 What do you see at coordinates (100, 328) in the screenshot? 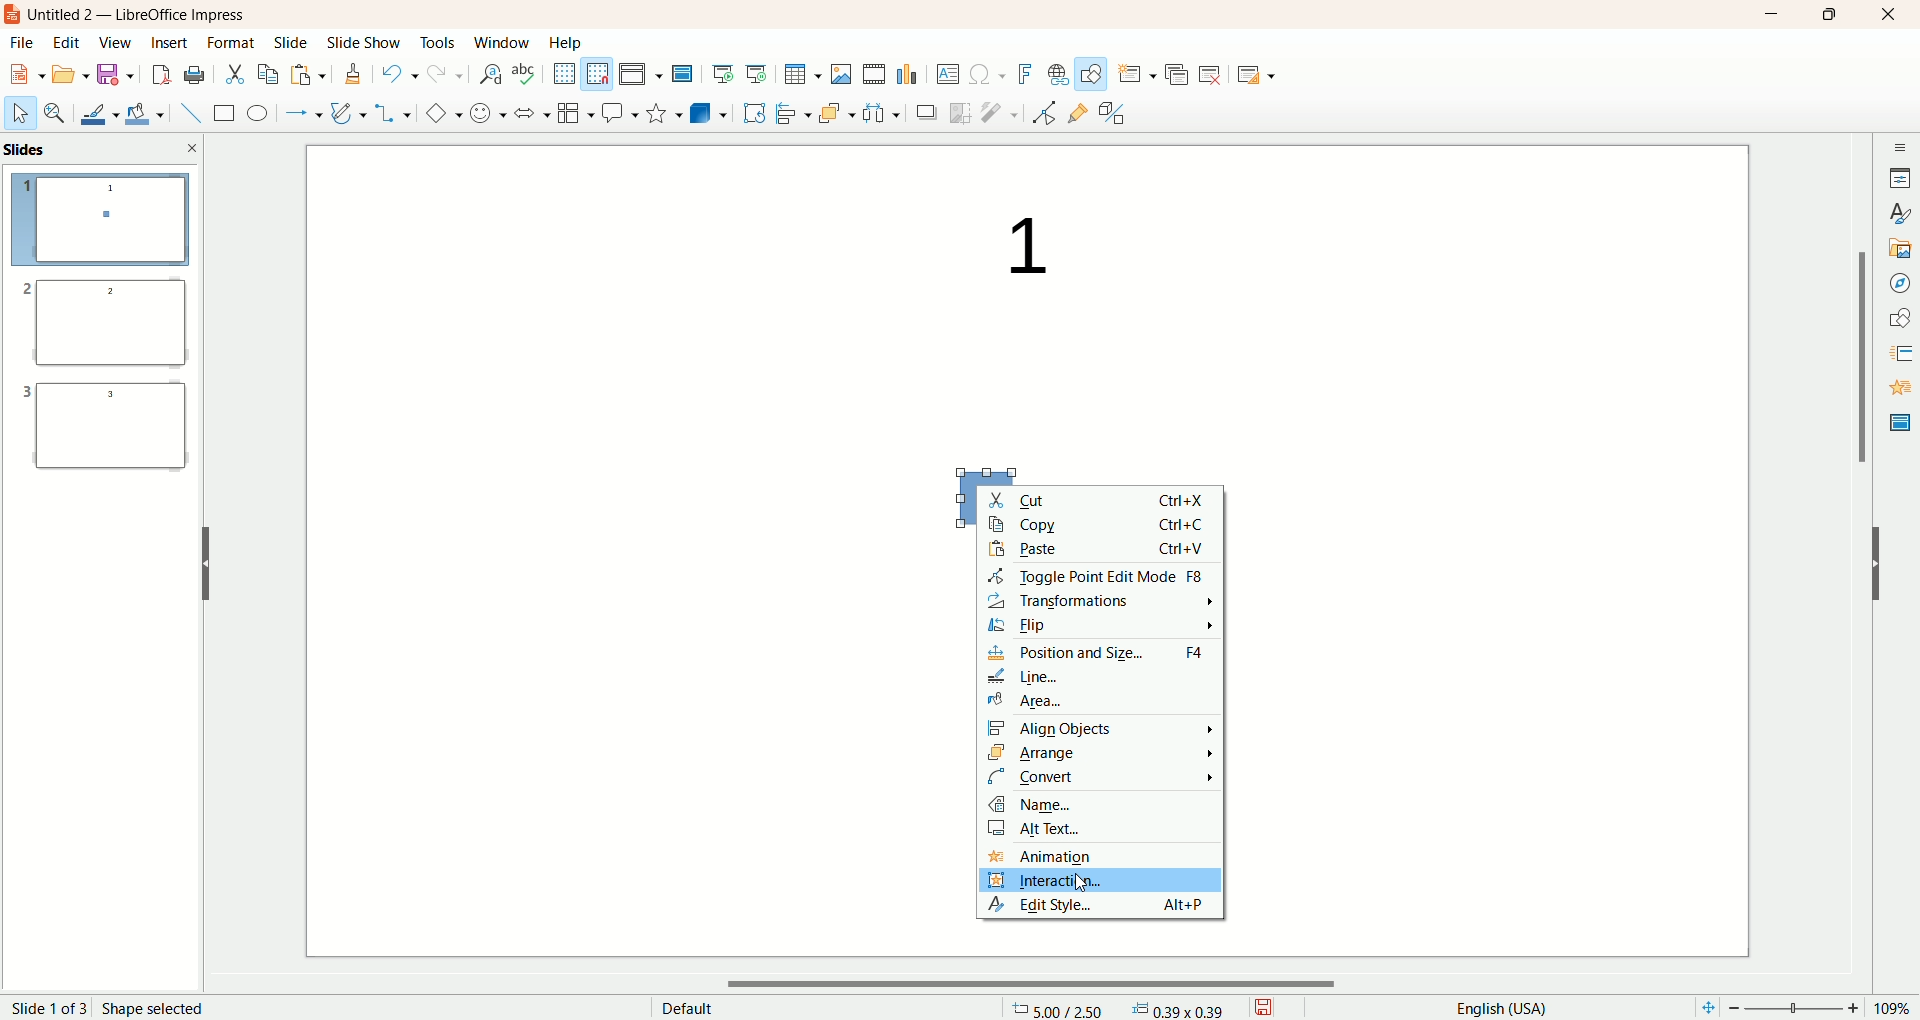
I see `slide 2` at bounding box center [100, 328].